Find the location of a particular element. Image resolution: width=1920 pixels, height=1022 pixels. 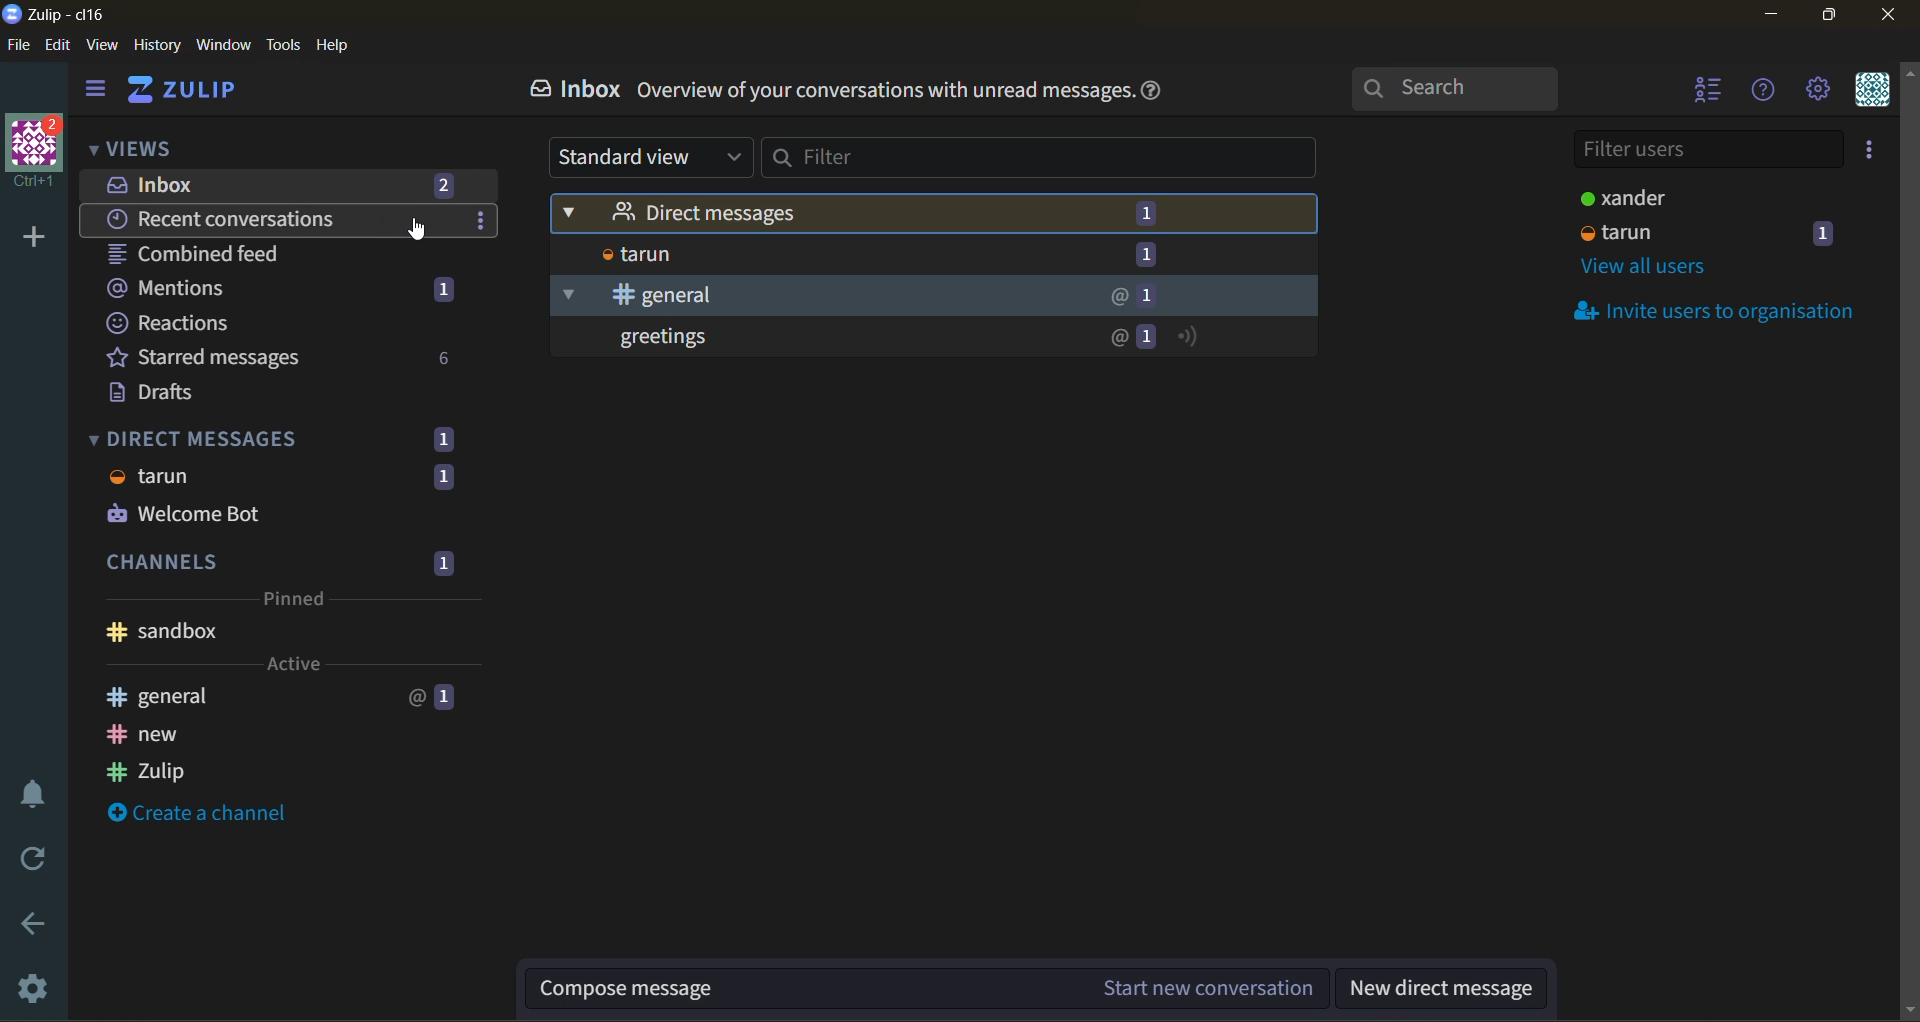

personal menu is located at coordinates (1872, 91).